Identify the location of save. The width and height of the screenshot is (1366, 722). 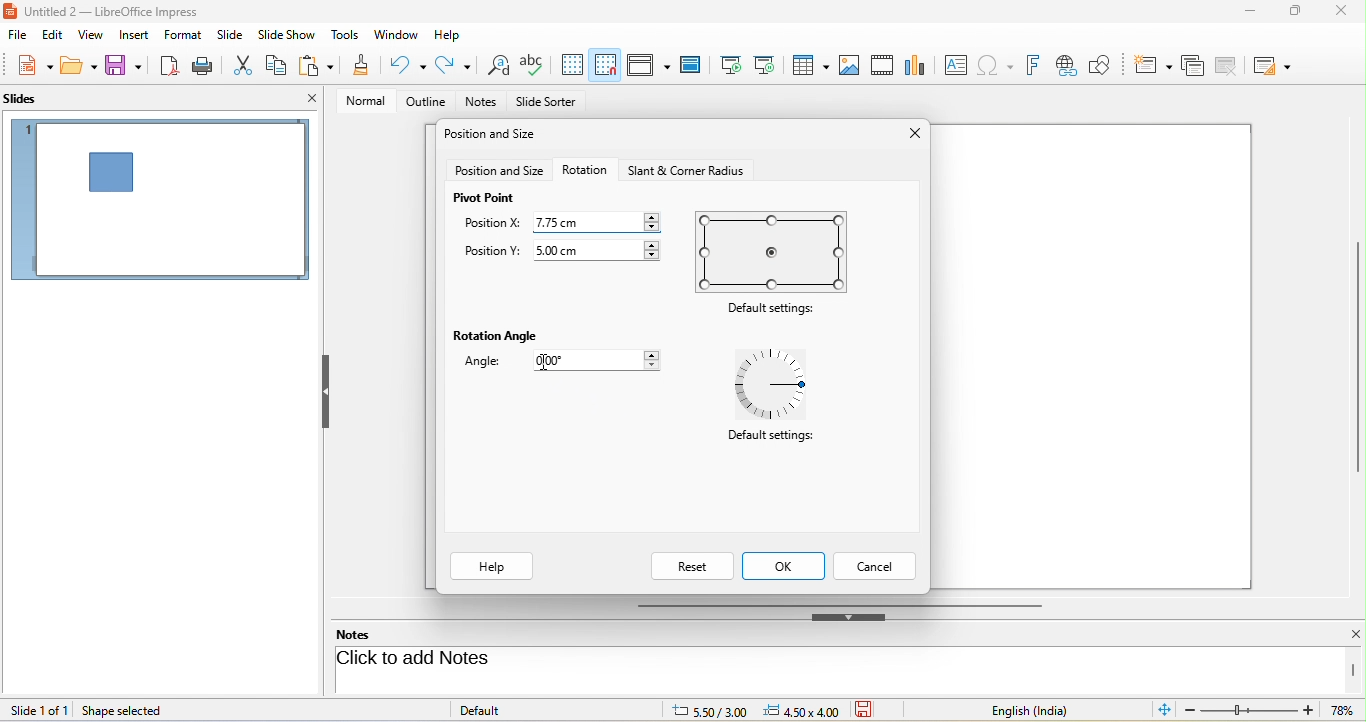
(125, 66).